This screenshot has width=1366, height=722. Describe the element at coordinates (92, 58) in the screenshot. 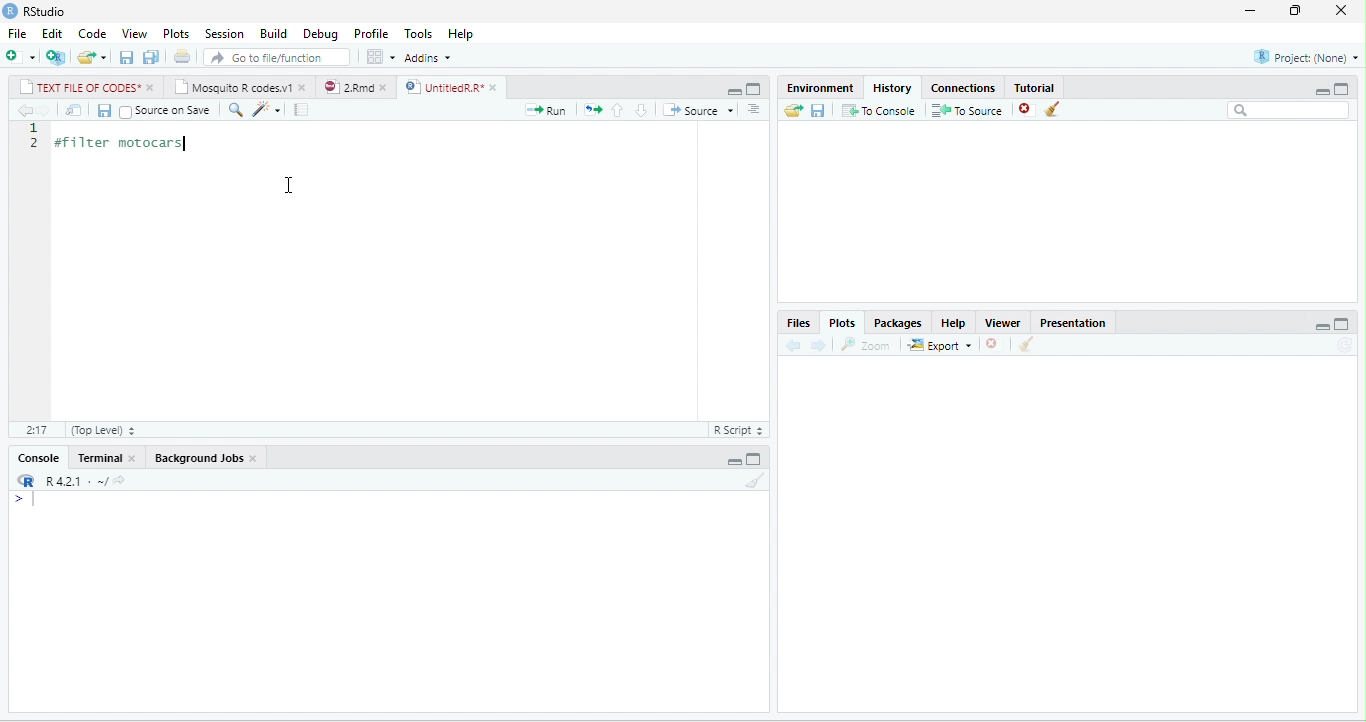

I see `open file` at that location.